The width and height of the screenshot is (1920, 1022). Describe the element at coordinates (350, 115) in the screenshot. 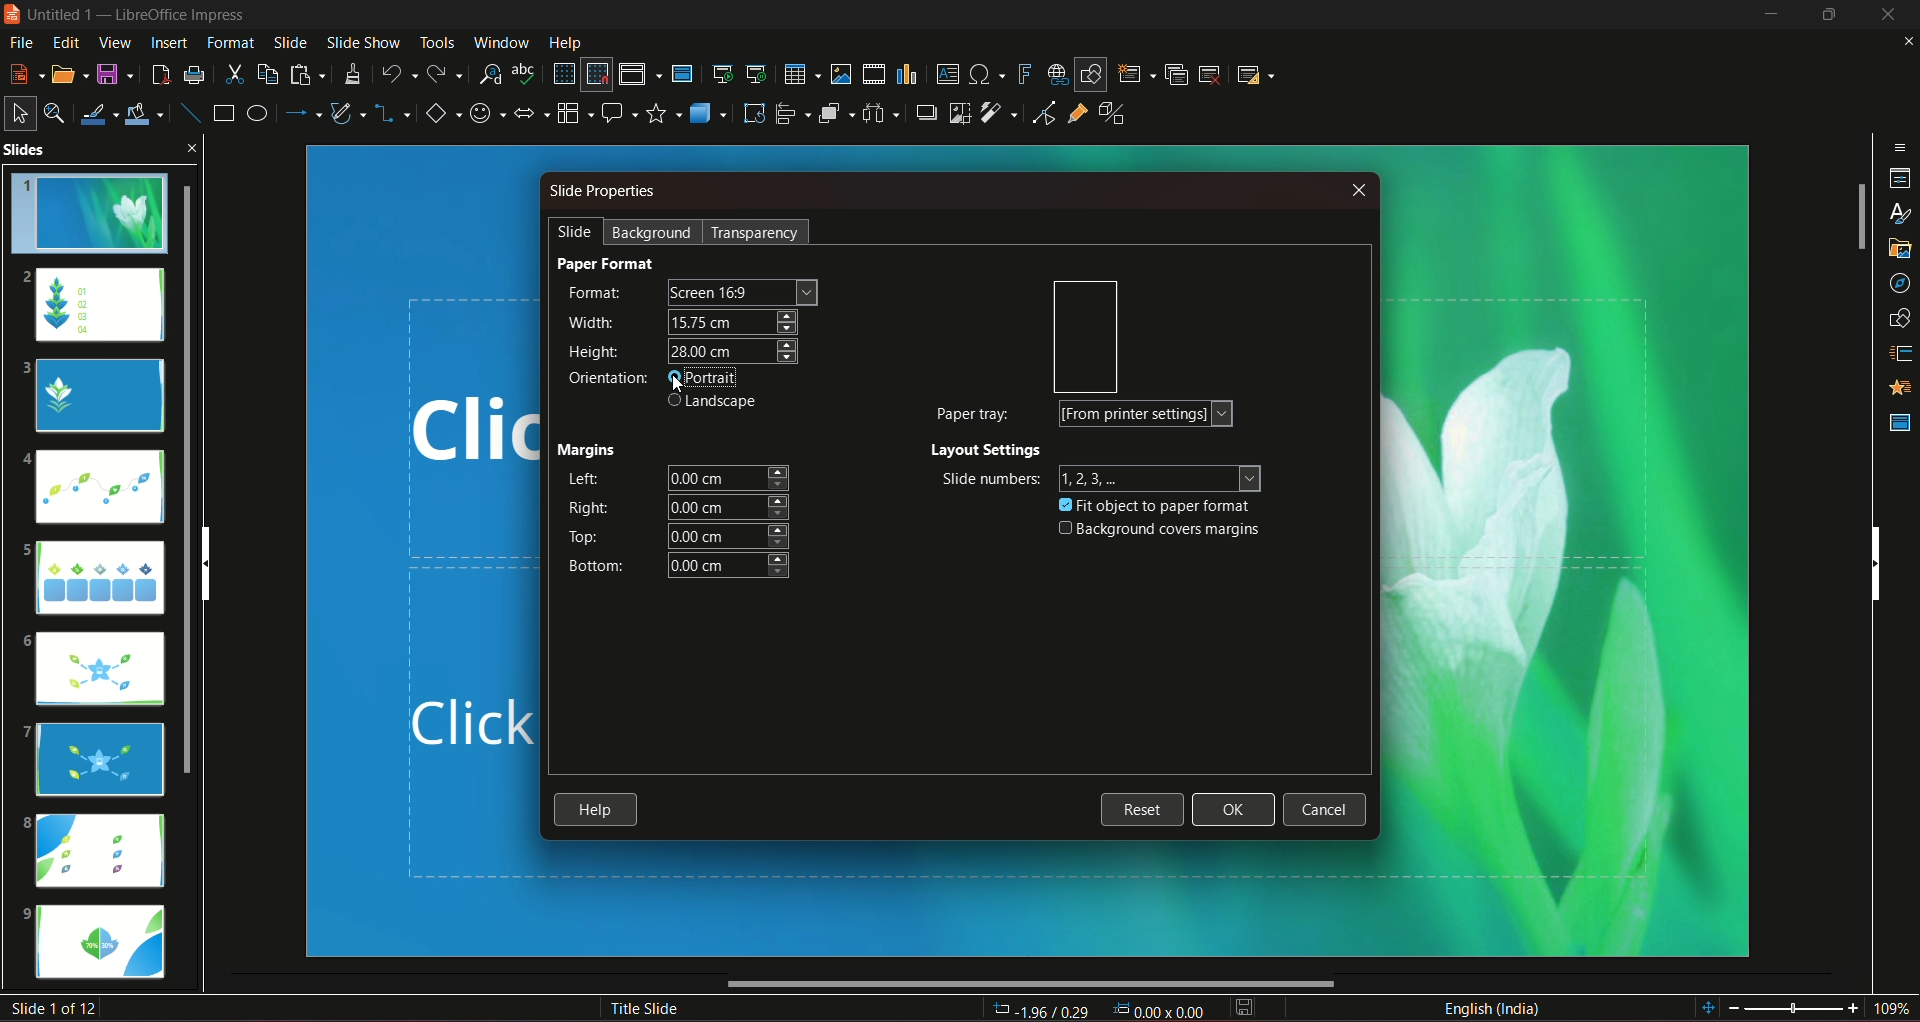

I see `curves and polygon` at that location.